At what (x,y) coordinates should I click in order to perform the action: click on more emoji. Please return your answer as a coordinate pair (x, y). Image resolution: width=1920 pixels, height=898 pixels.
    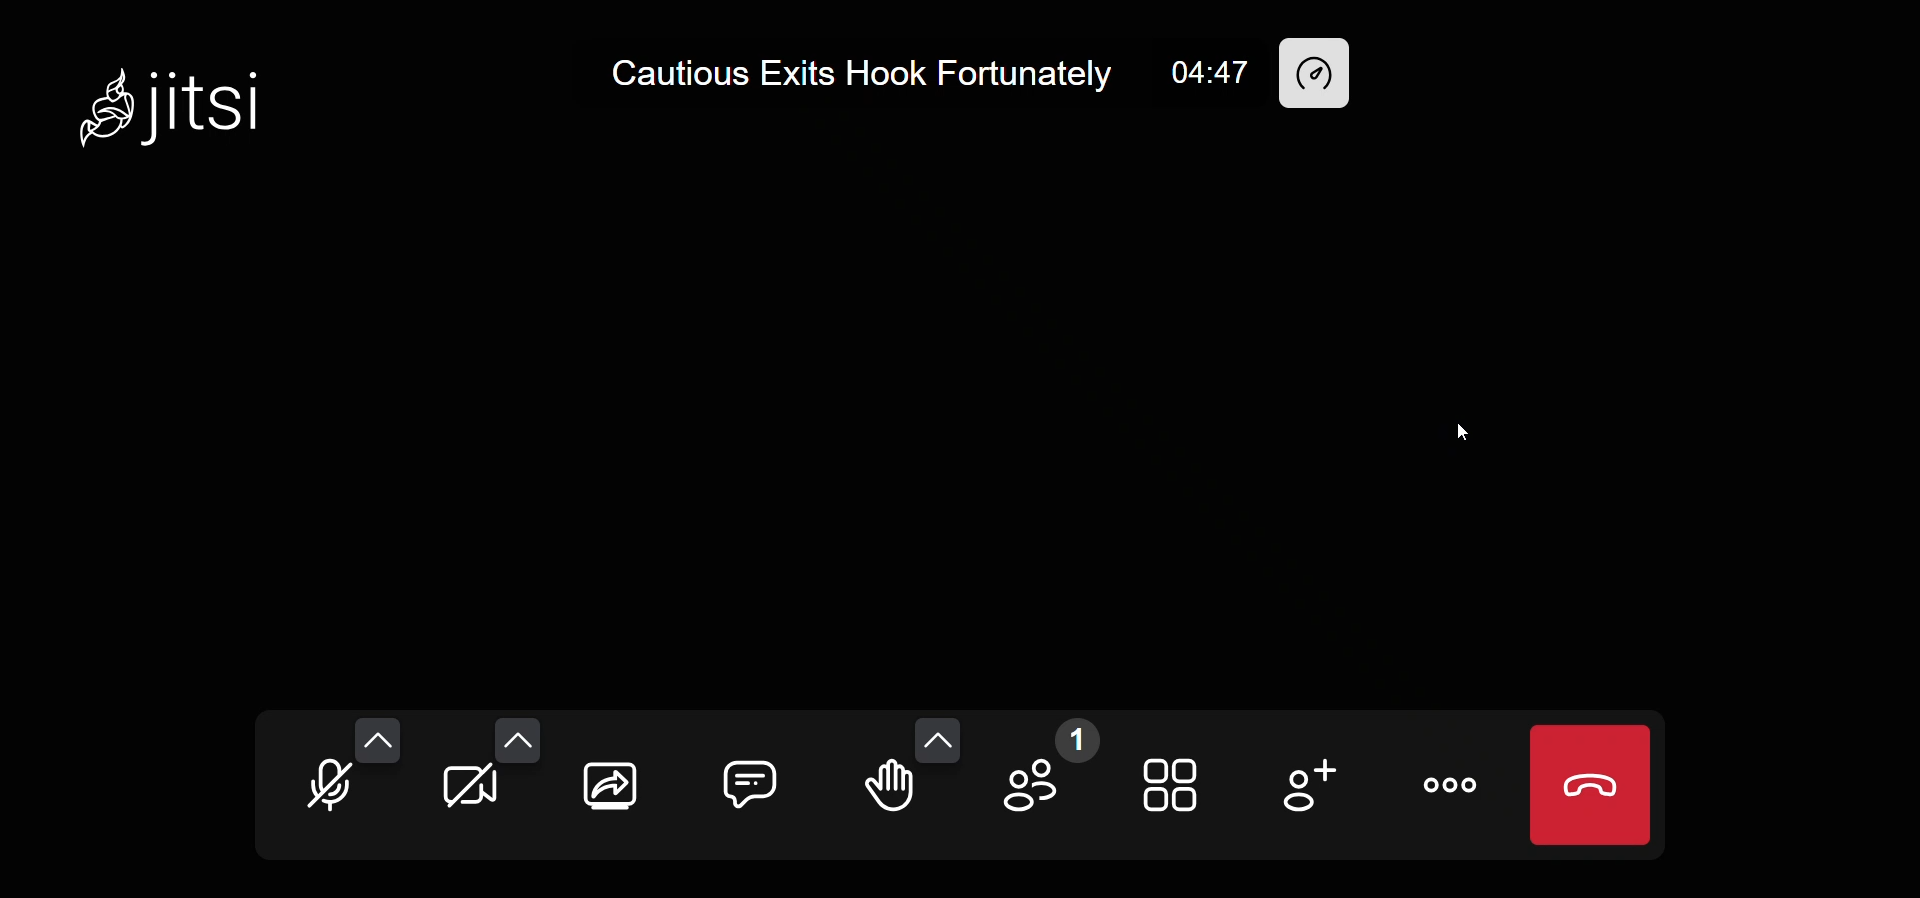
    Looking at the image, I should click on (935, 735).